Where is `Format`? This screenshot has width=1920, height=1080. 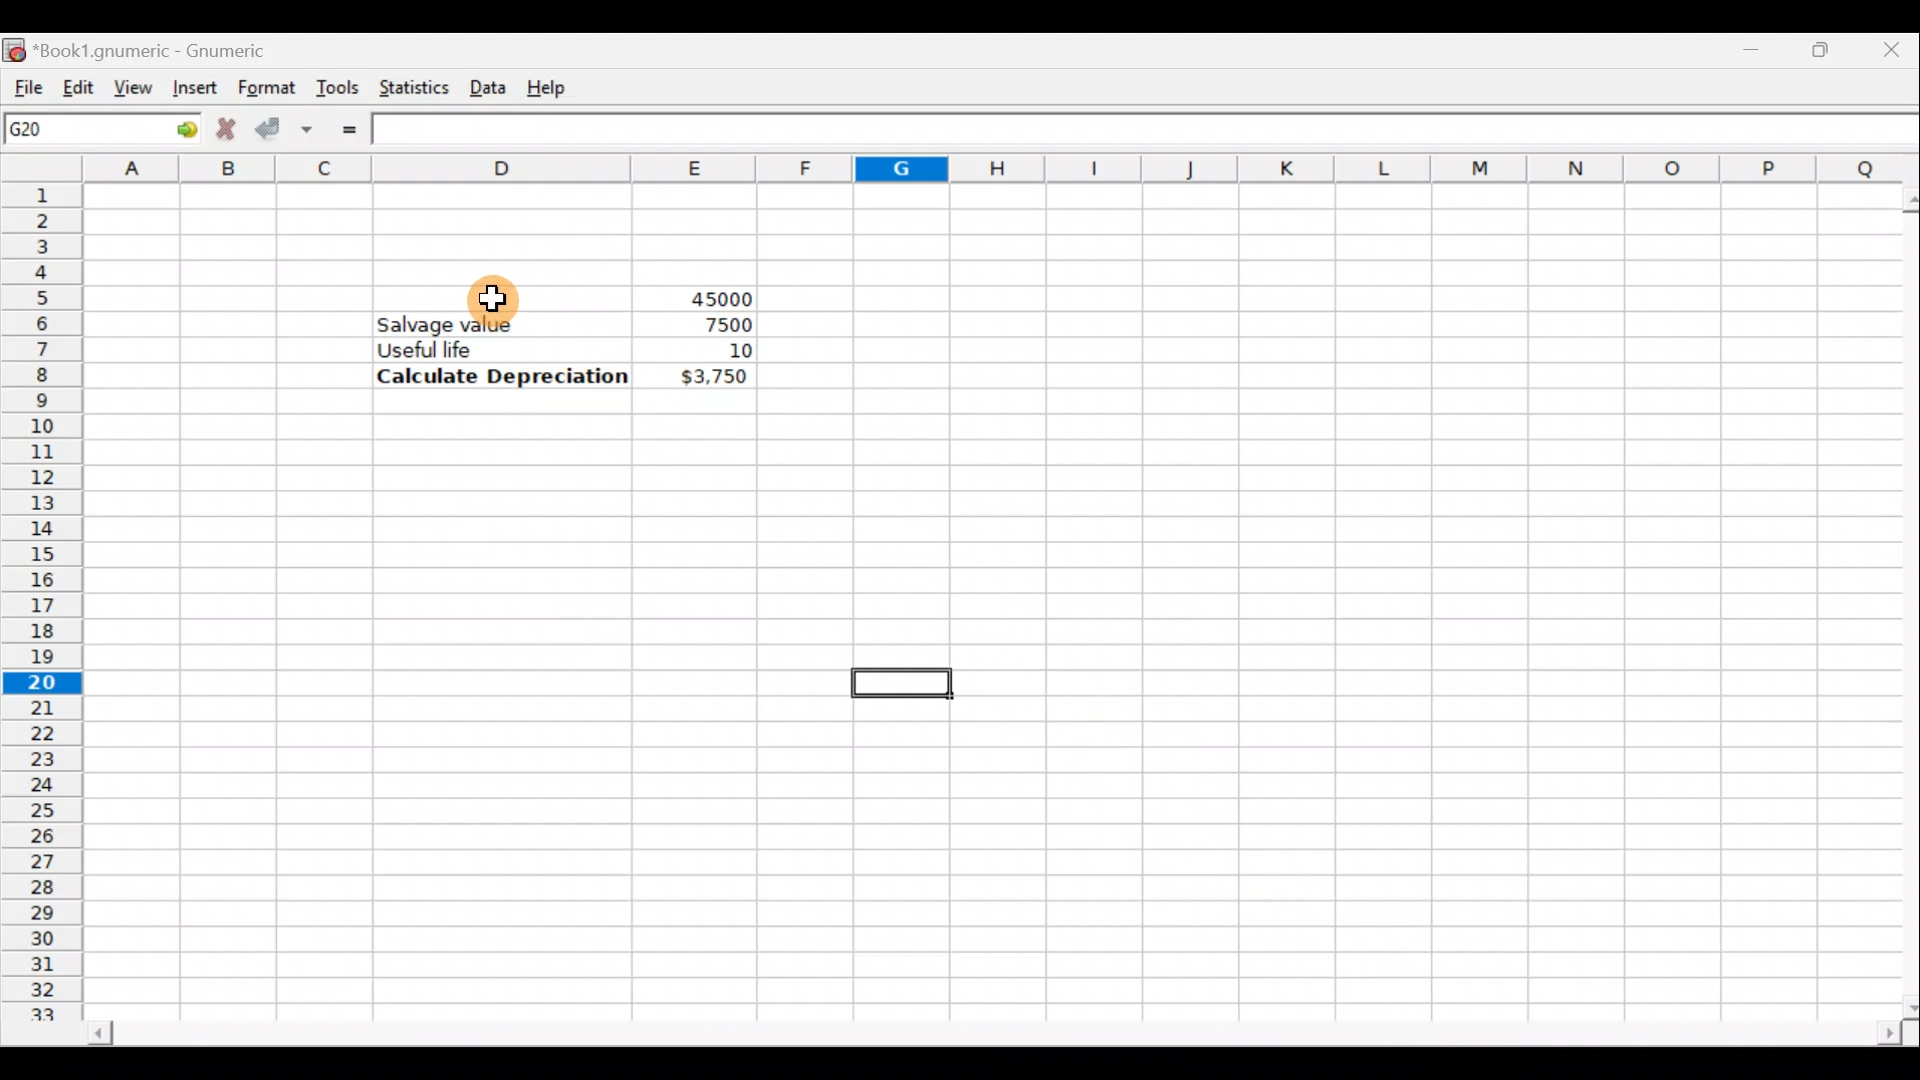 Format is located at coordinates (265, 88).